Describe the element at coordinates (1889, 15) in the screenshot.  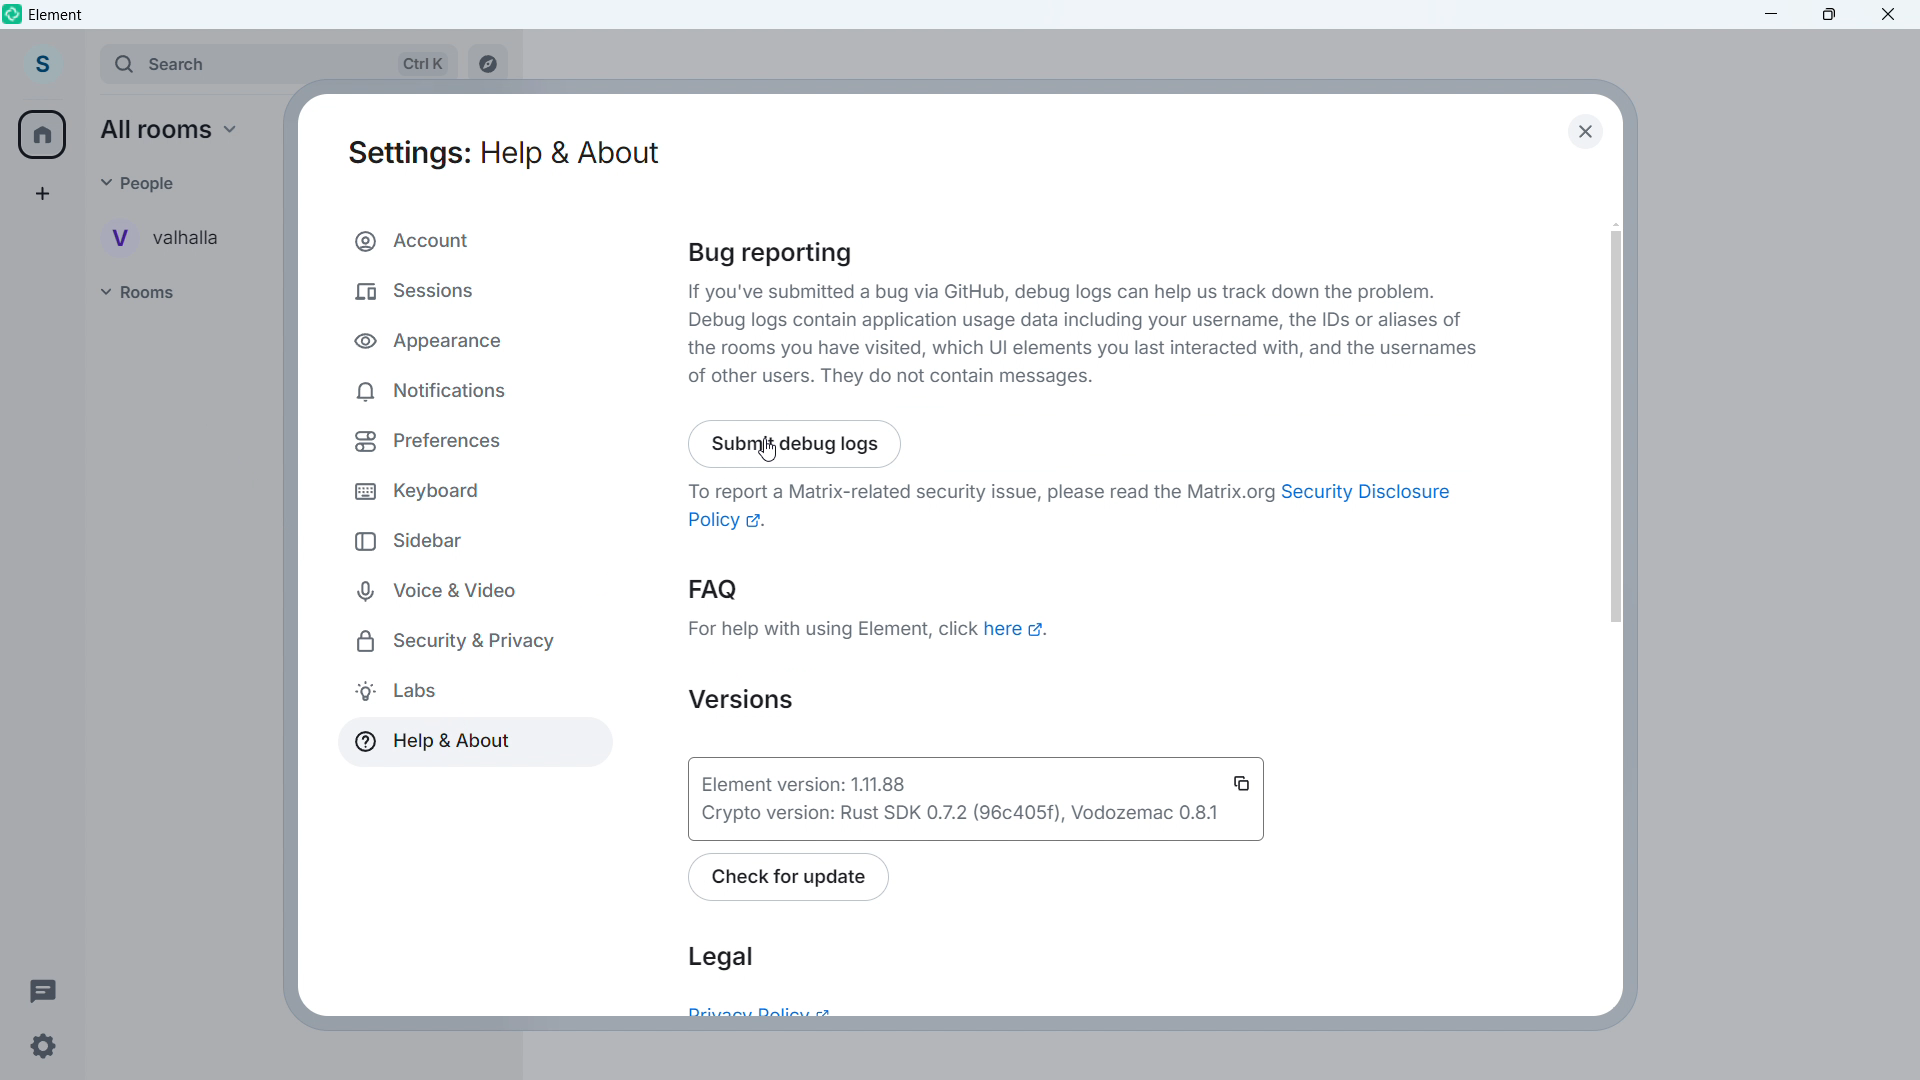
I see `Close ` at that location.